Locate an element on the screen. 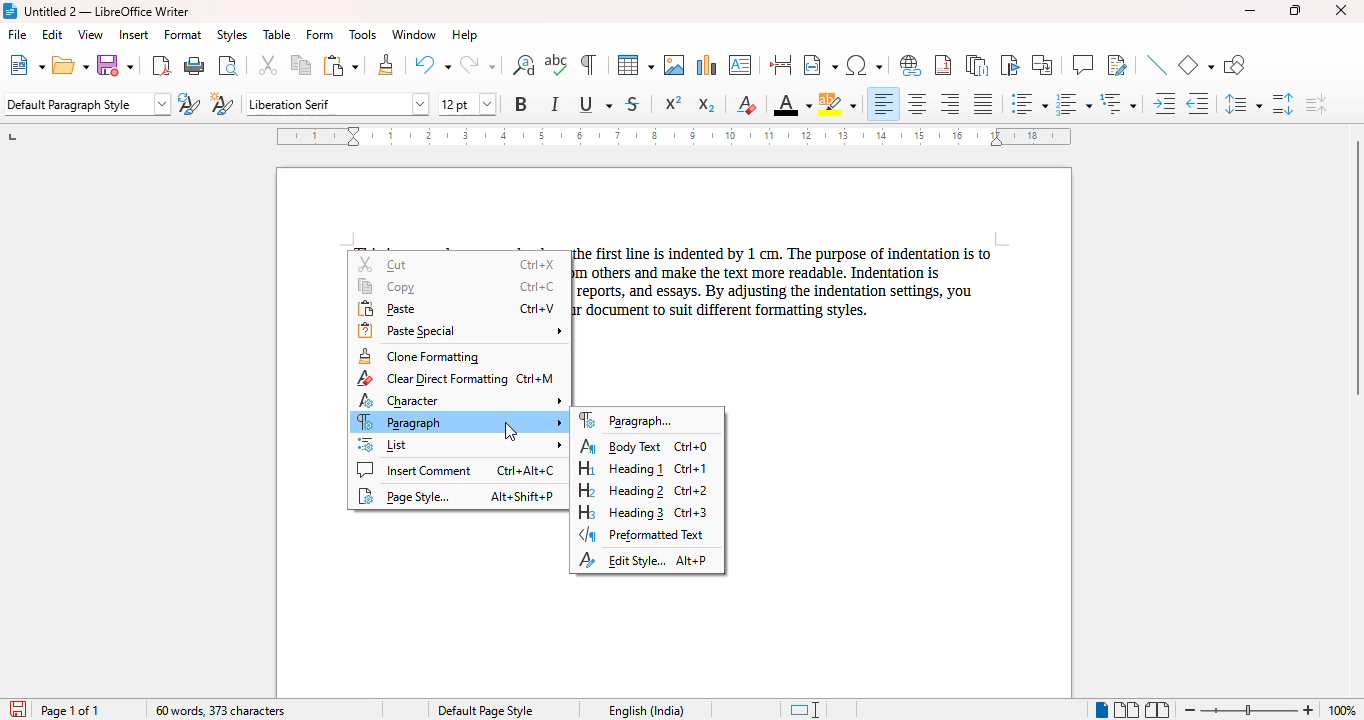 This screenshot has height=720, width=1364. tools is located at coordinates (362, 35).